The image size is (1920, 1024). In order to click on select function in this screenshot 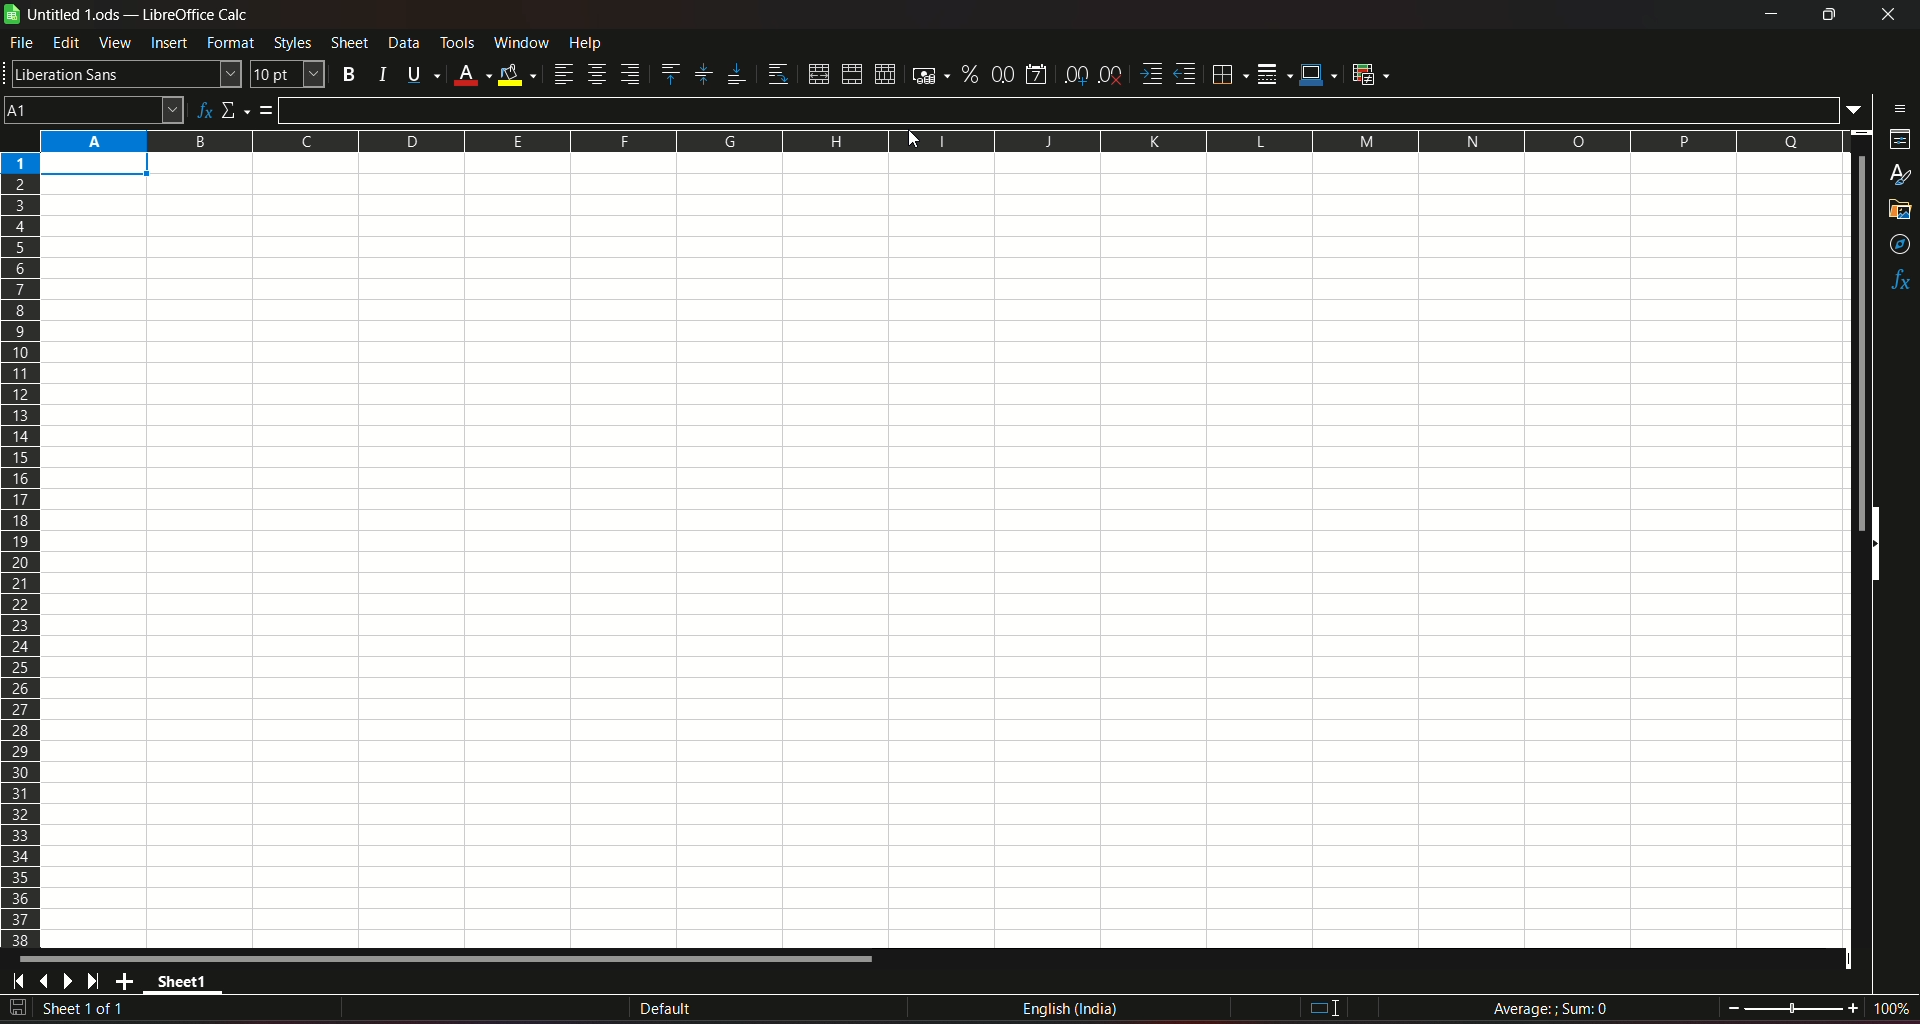, I will do `click(236, 108)`.